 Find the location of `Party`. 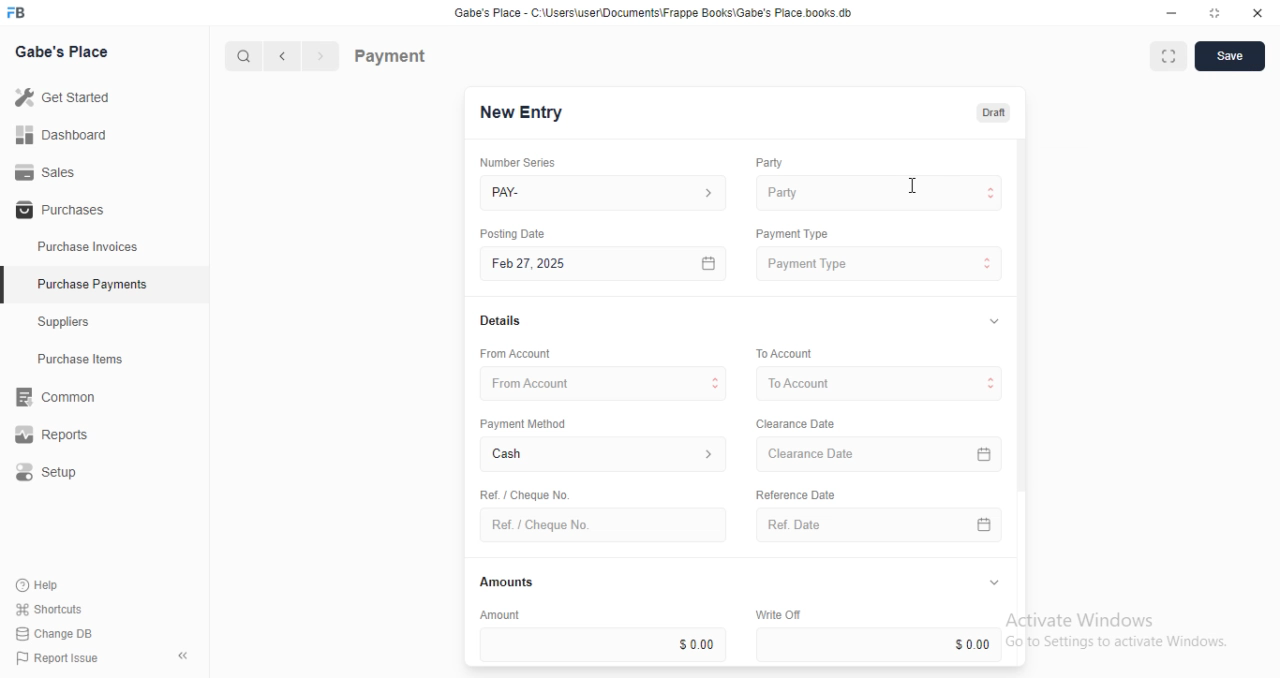

Party is located at coordinates (879, 192).